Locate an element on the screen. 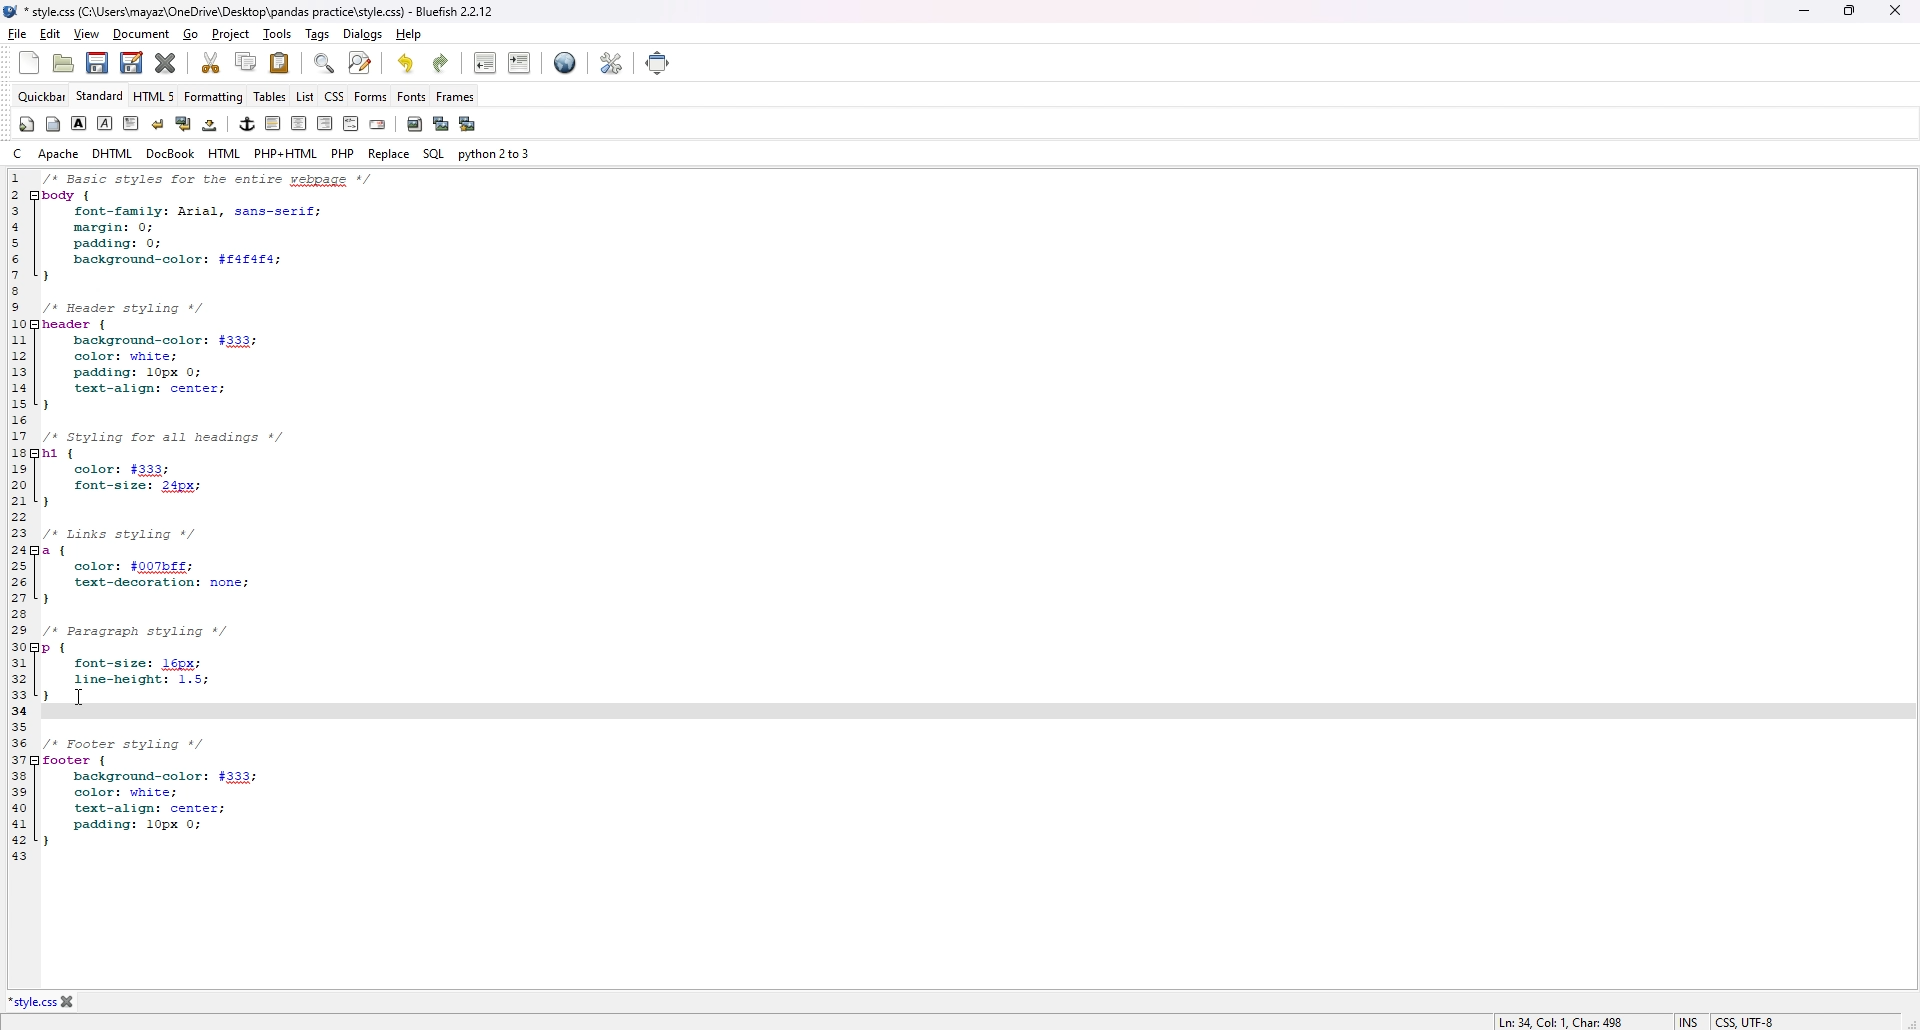 This screenshot has height=1030, width=1920. Ln: 34, Col: 1, Char: 498 is located at coordinates (1563, 1022).